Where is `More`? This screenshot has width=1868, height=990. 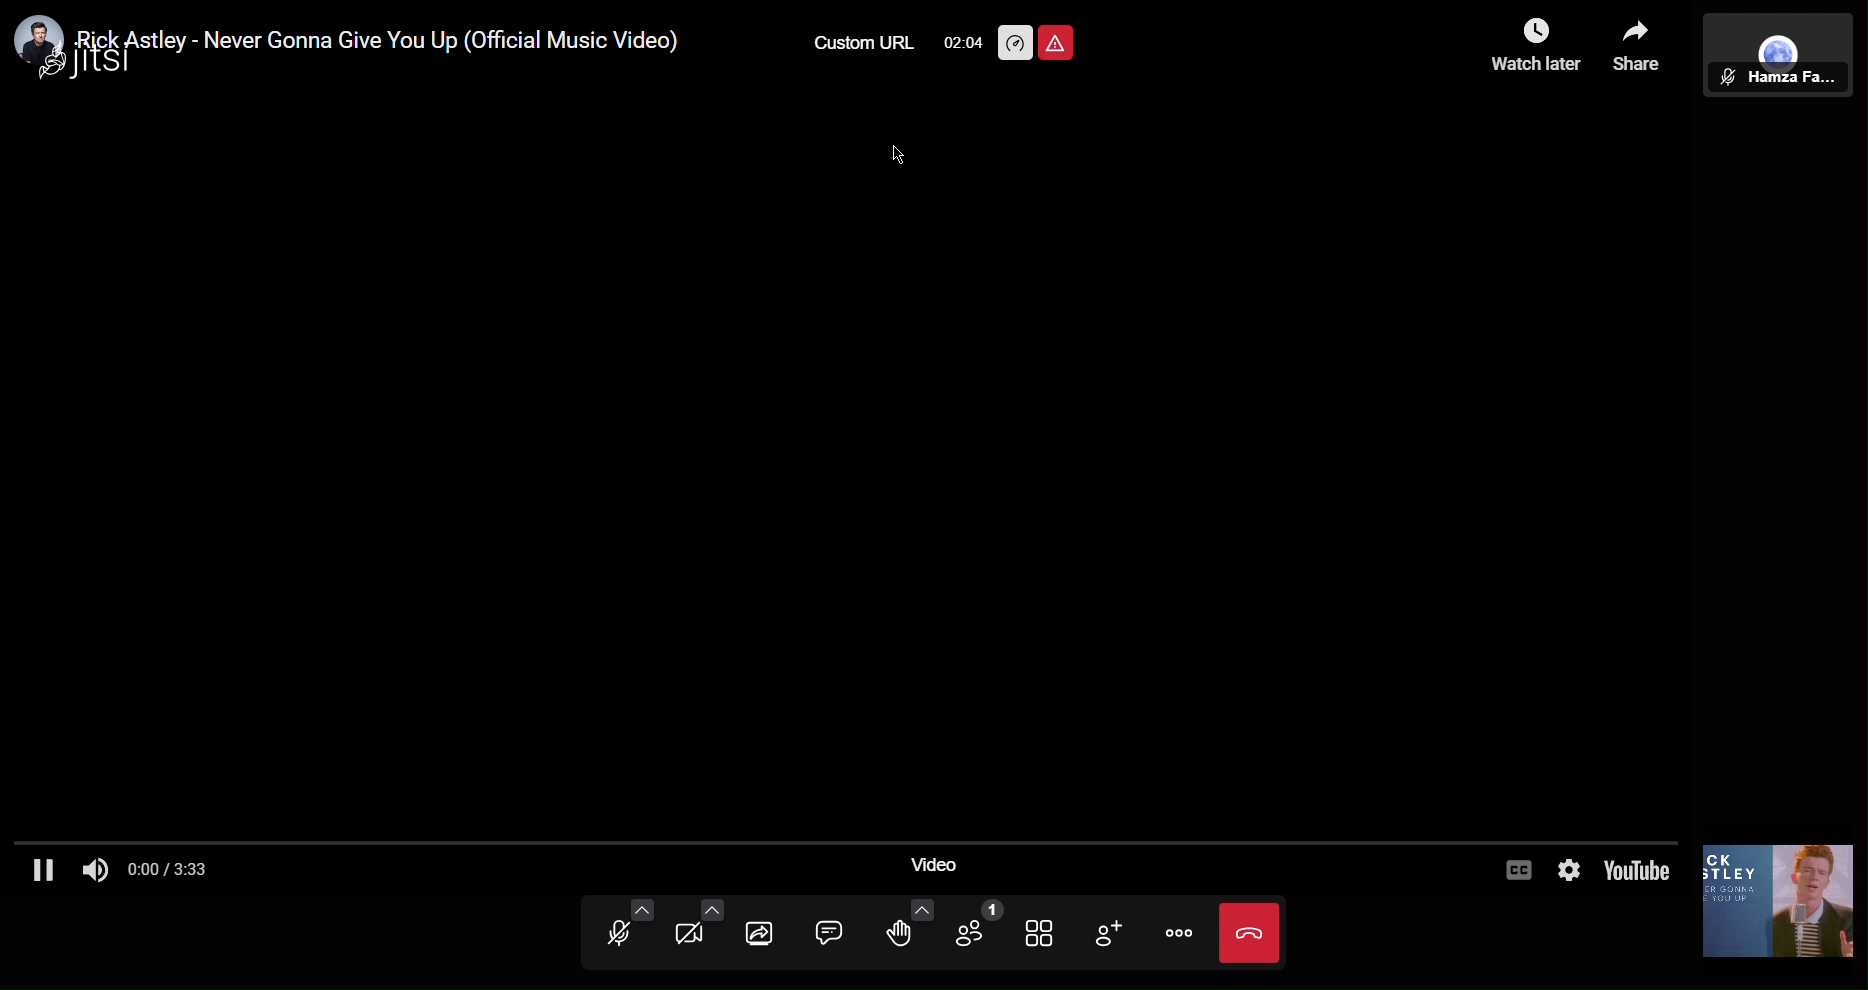 More is located at coordinates (1177, 932).